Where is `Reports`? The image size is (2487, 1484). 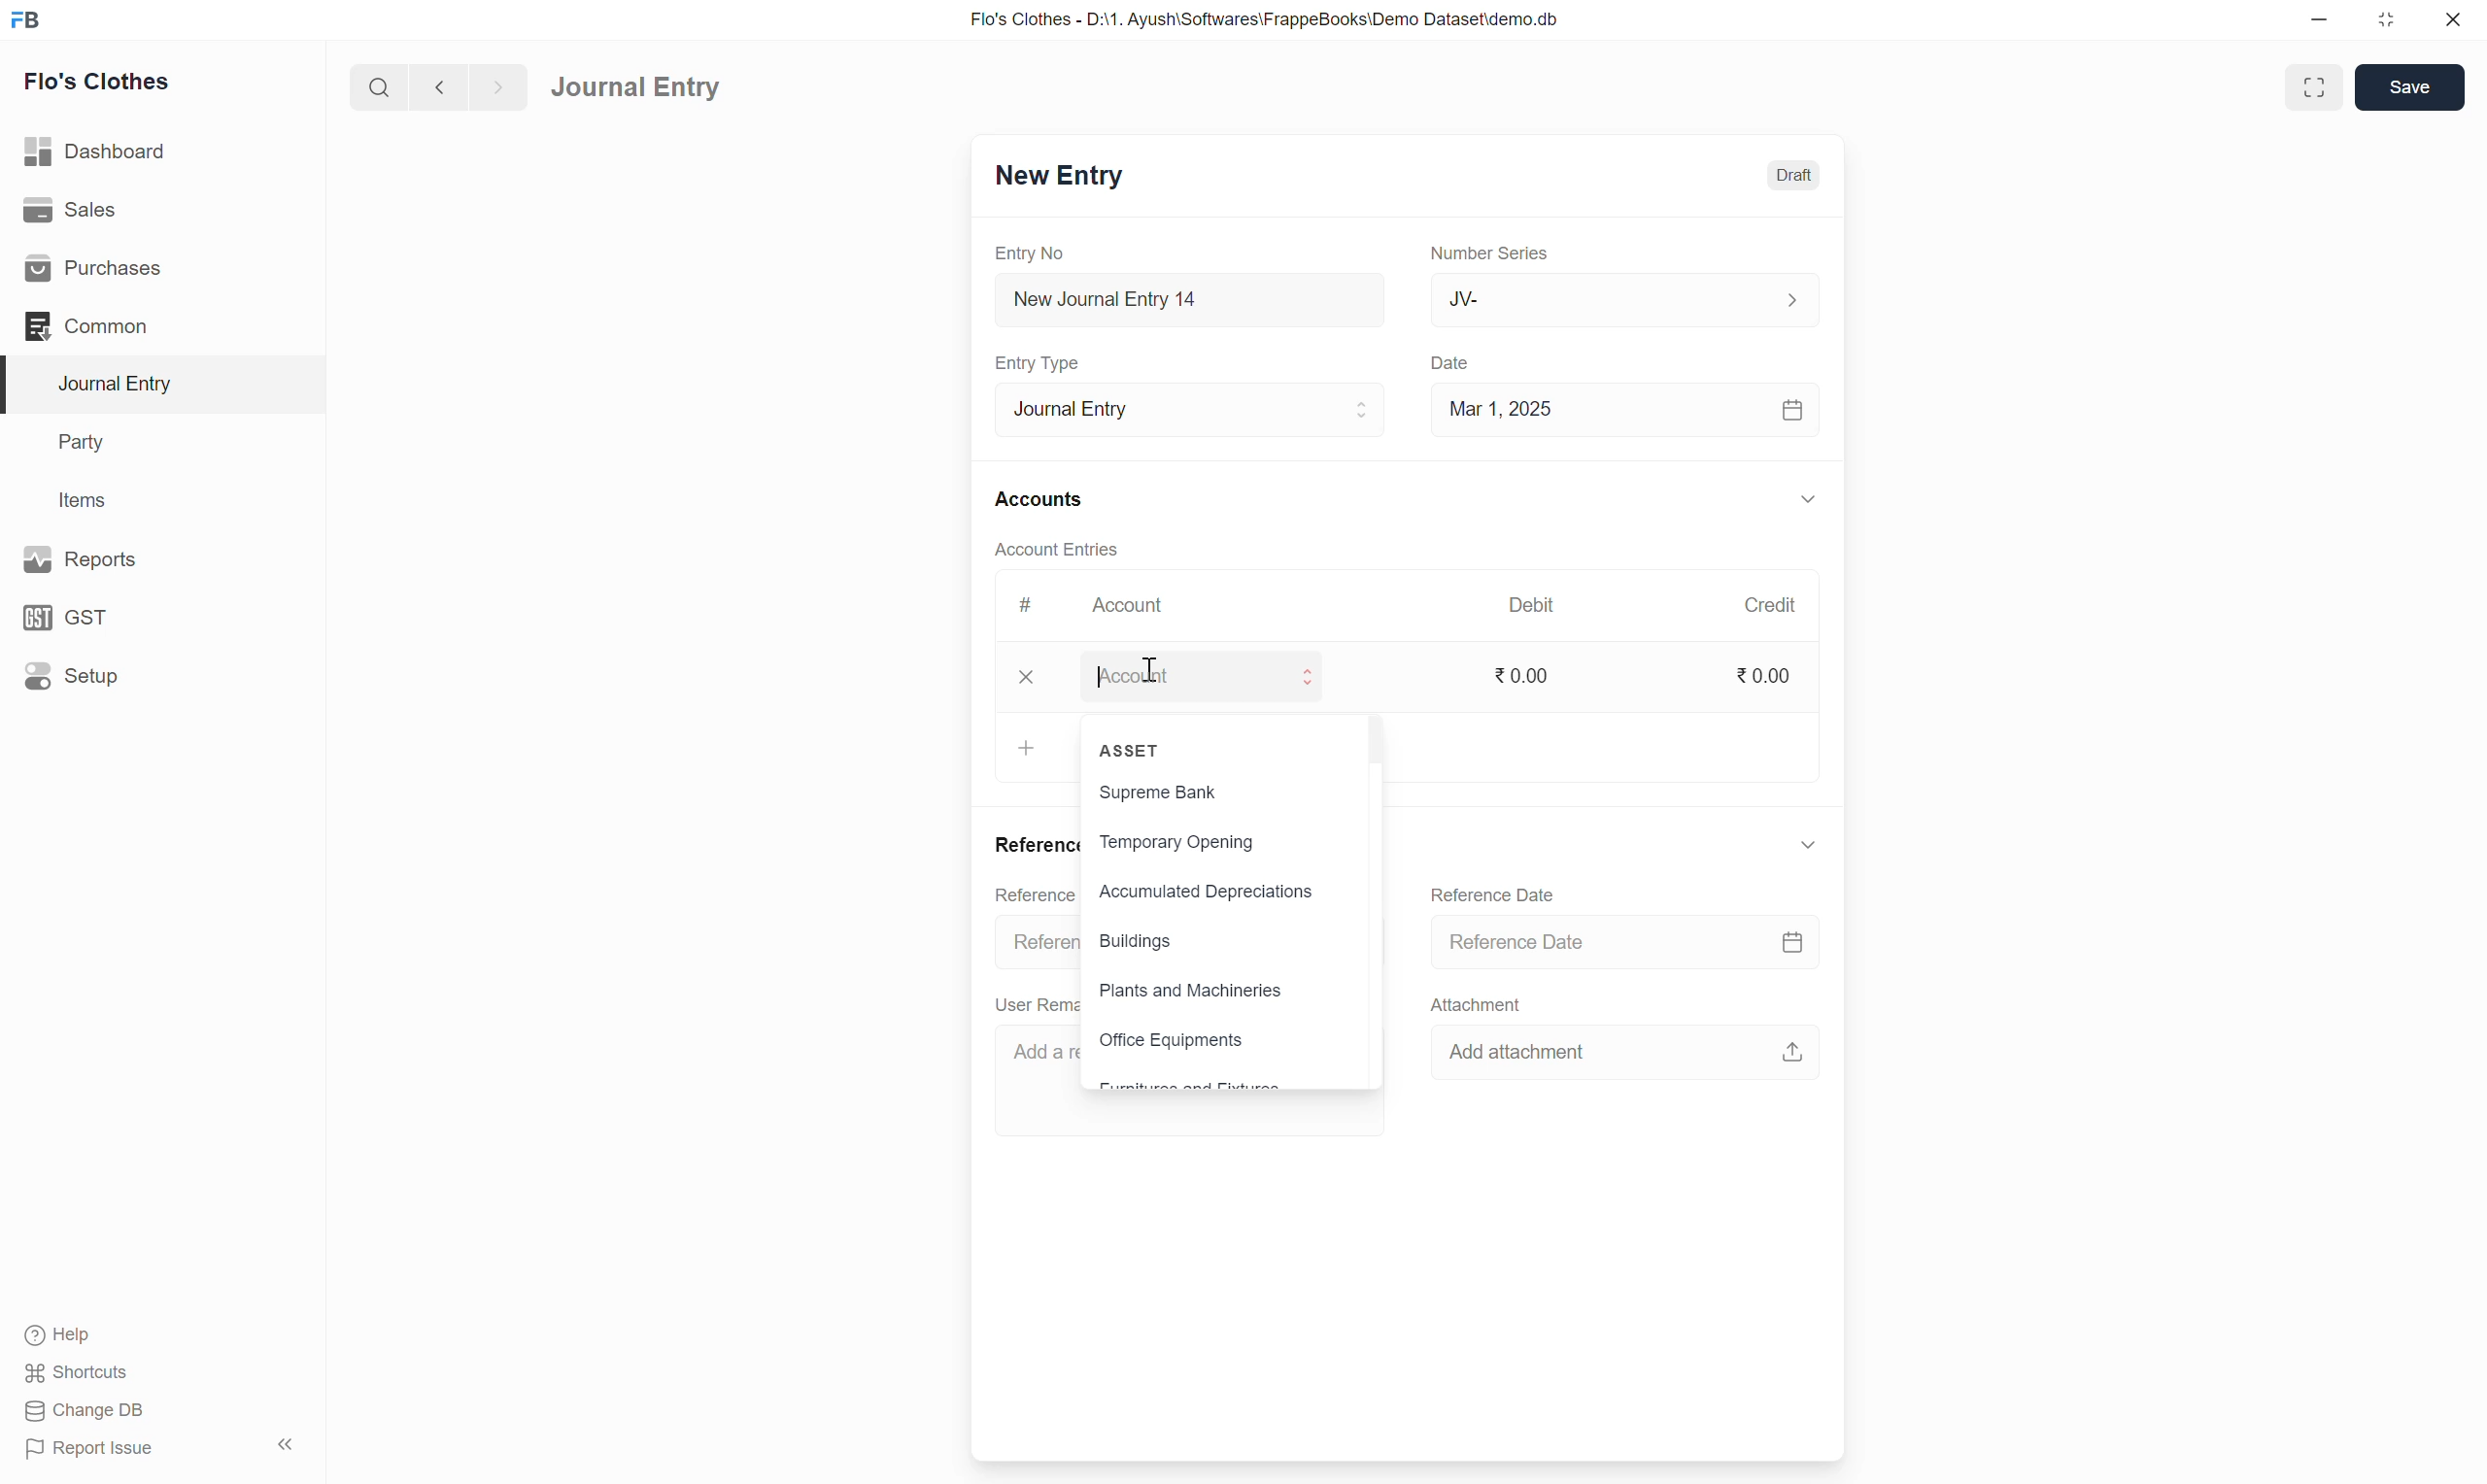
Reports is located at coordinates (87, 558).